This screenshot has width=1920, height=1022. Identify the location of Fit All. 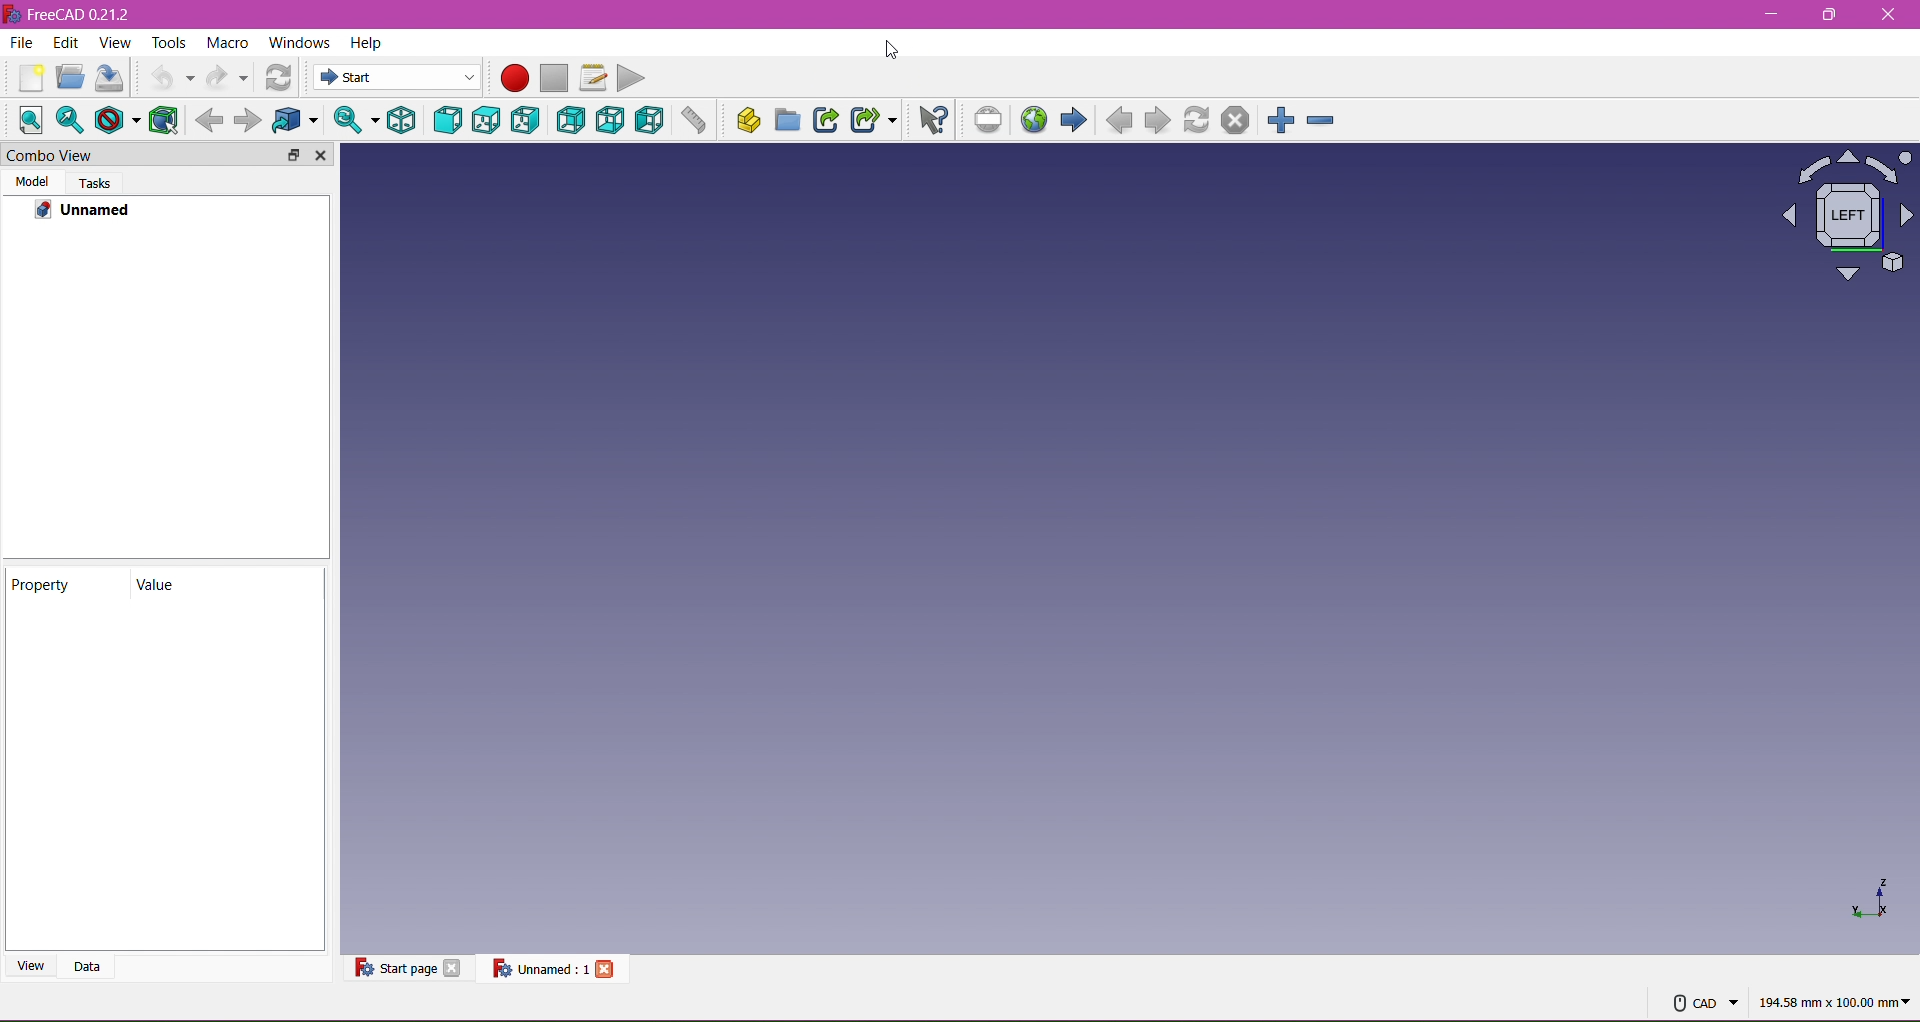
(68, 120).